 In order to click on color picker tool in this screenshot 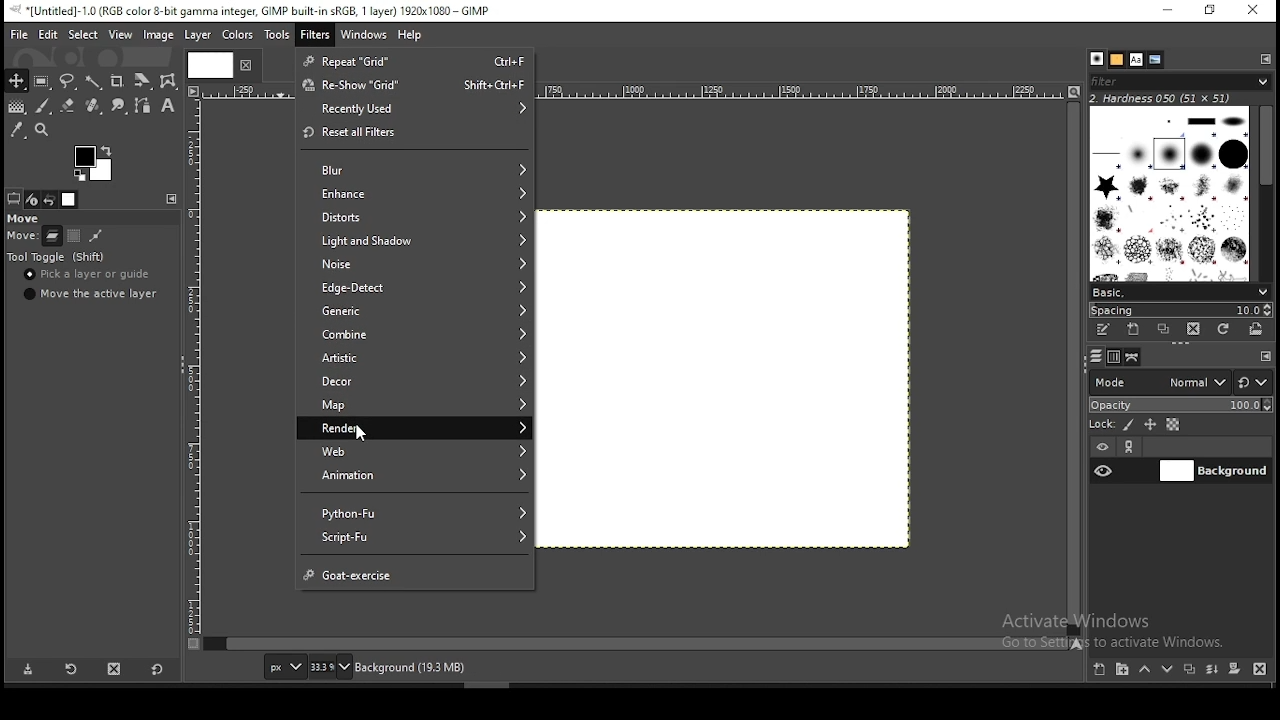, I will do `click(17, 129)`.